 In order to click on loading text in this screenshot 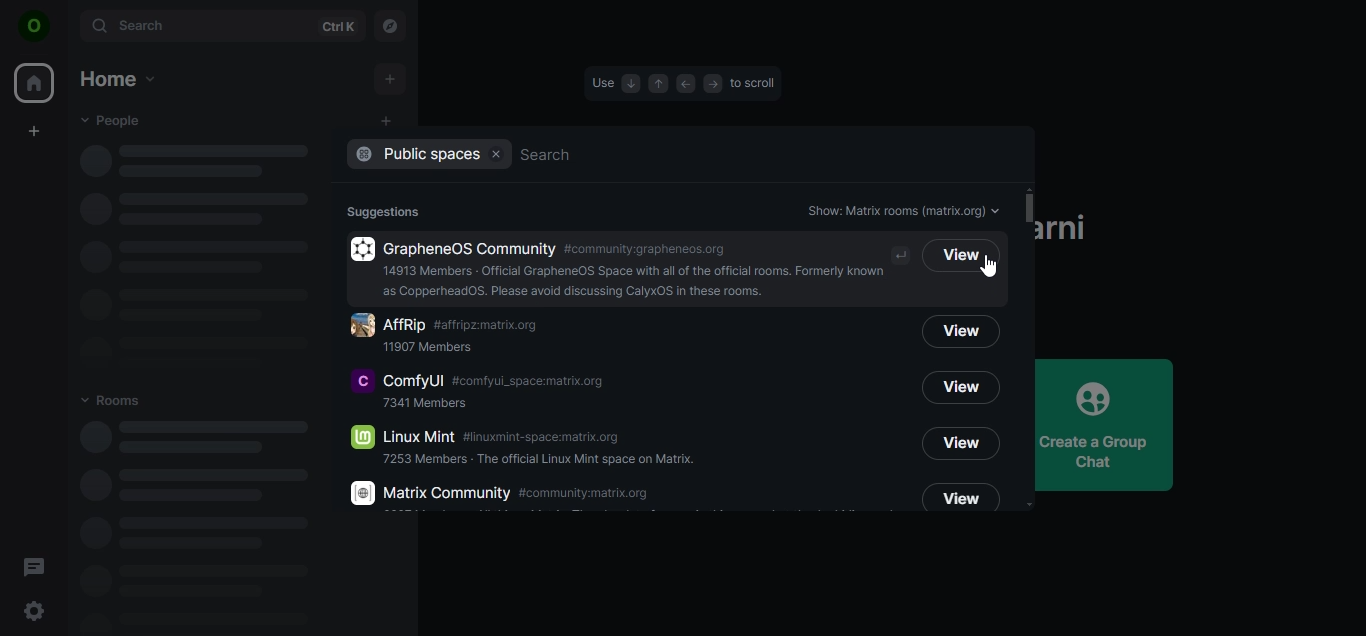, I will do `click(167, 240)`.